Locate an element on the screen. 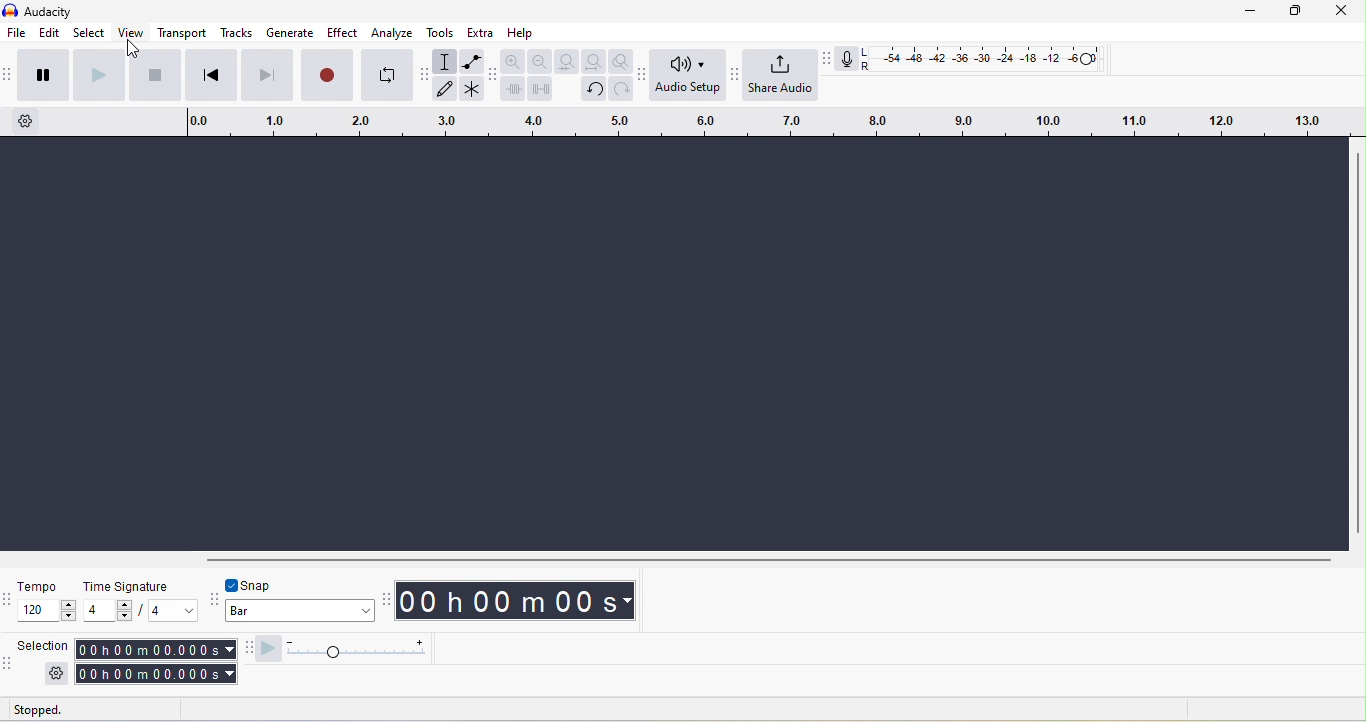 The image size is (1366, 722). selection end time is located at coordinates (157, 674).